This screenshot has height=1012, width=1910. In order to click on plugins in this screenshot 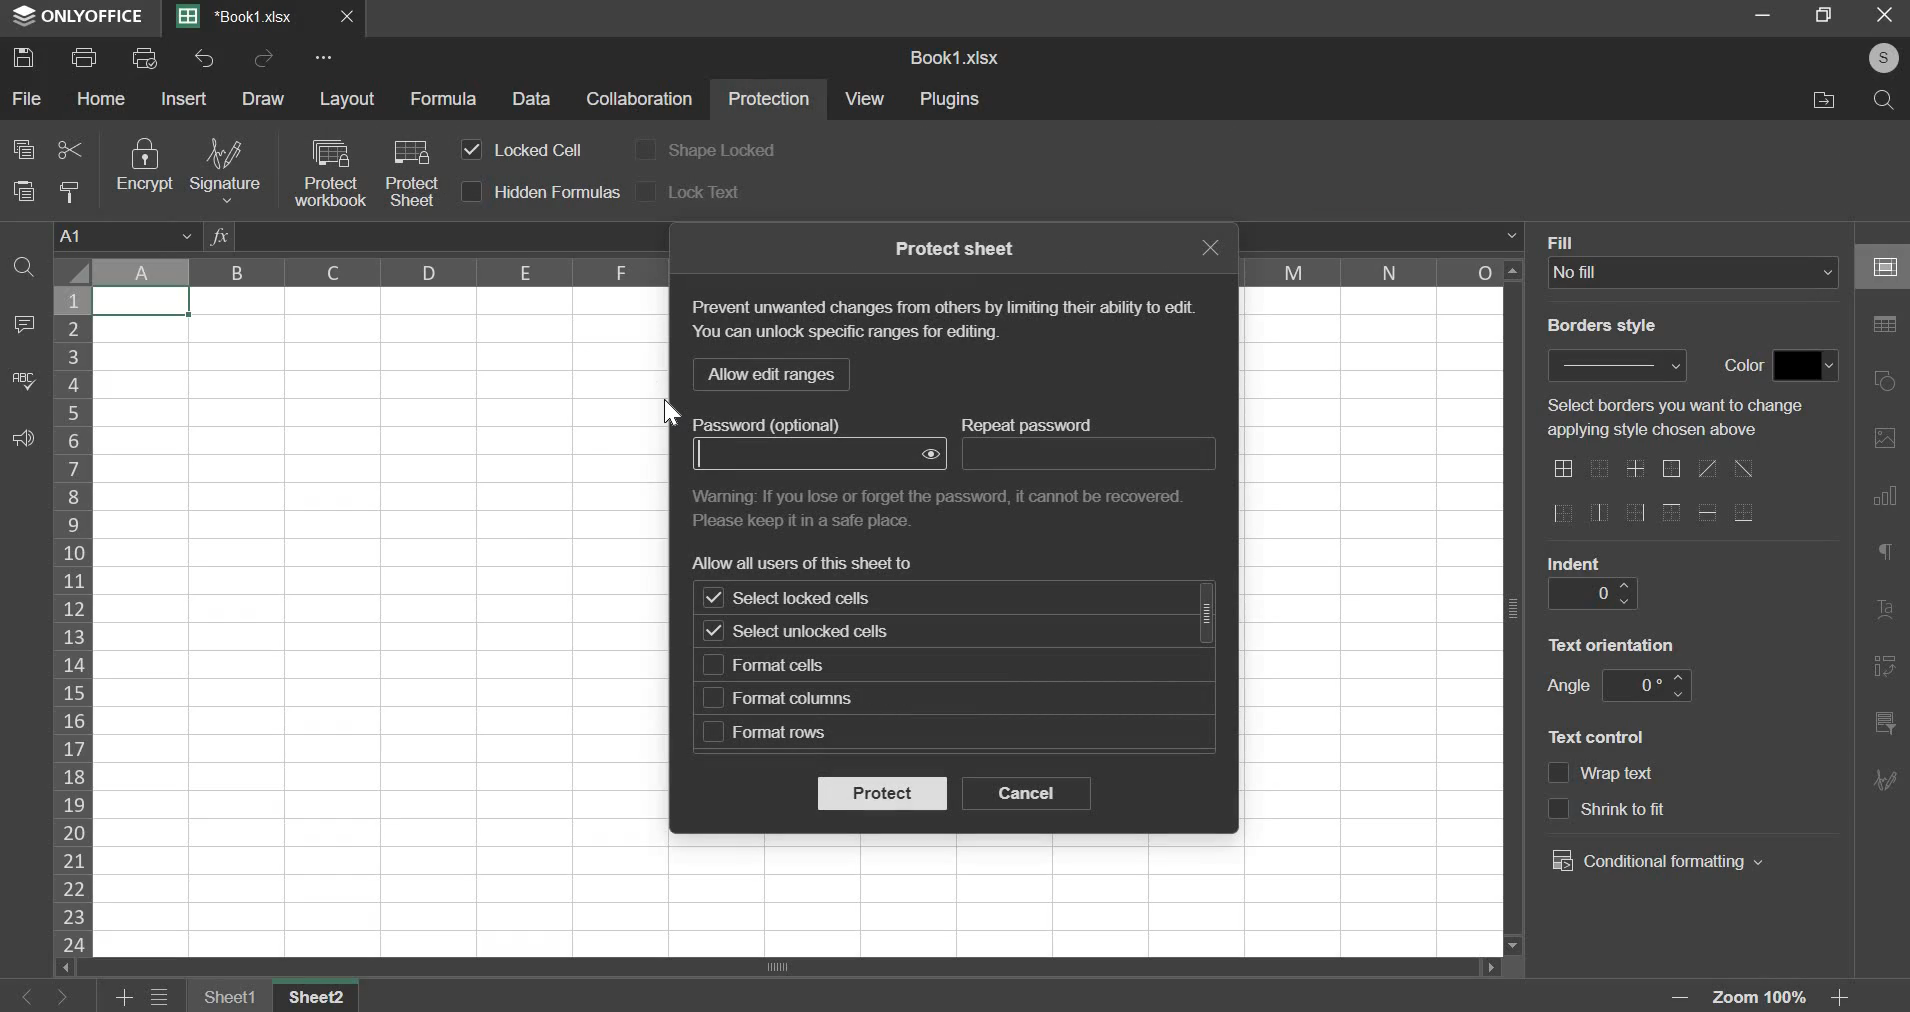, I will do `click(952, 100)`.